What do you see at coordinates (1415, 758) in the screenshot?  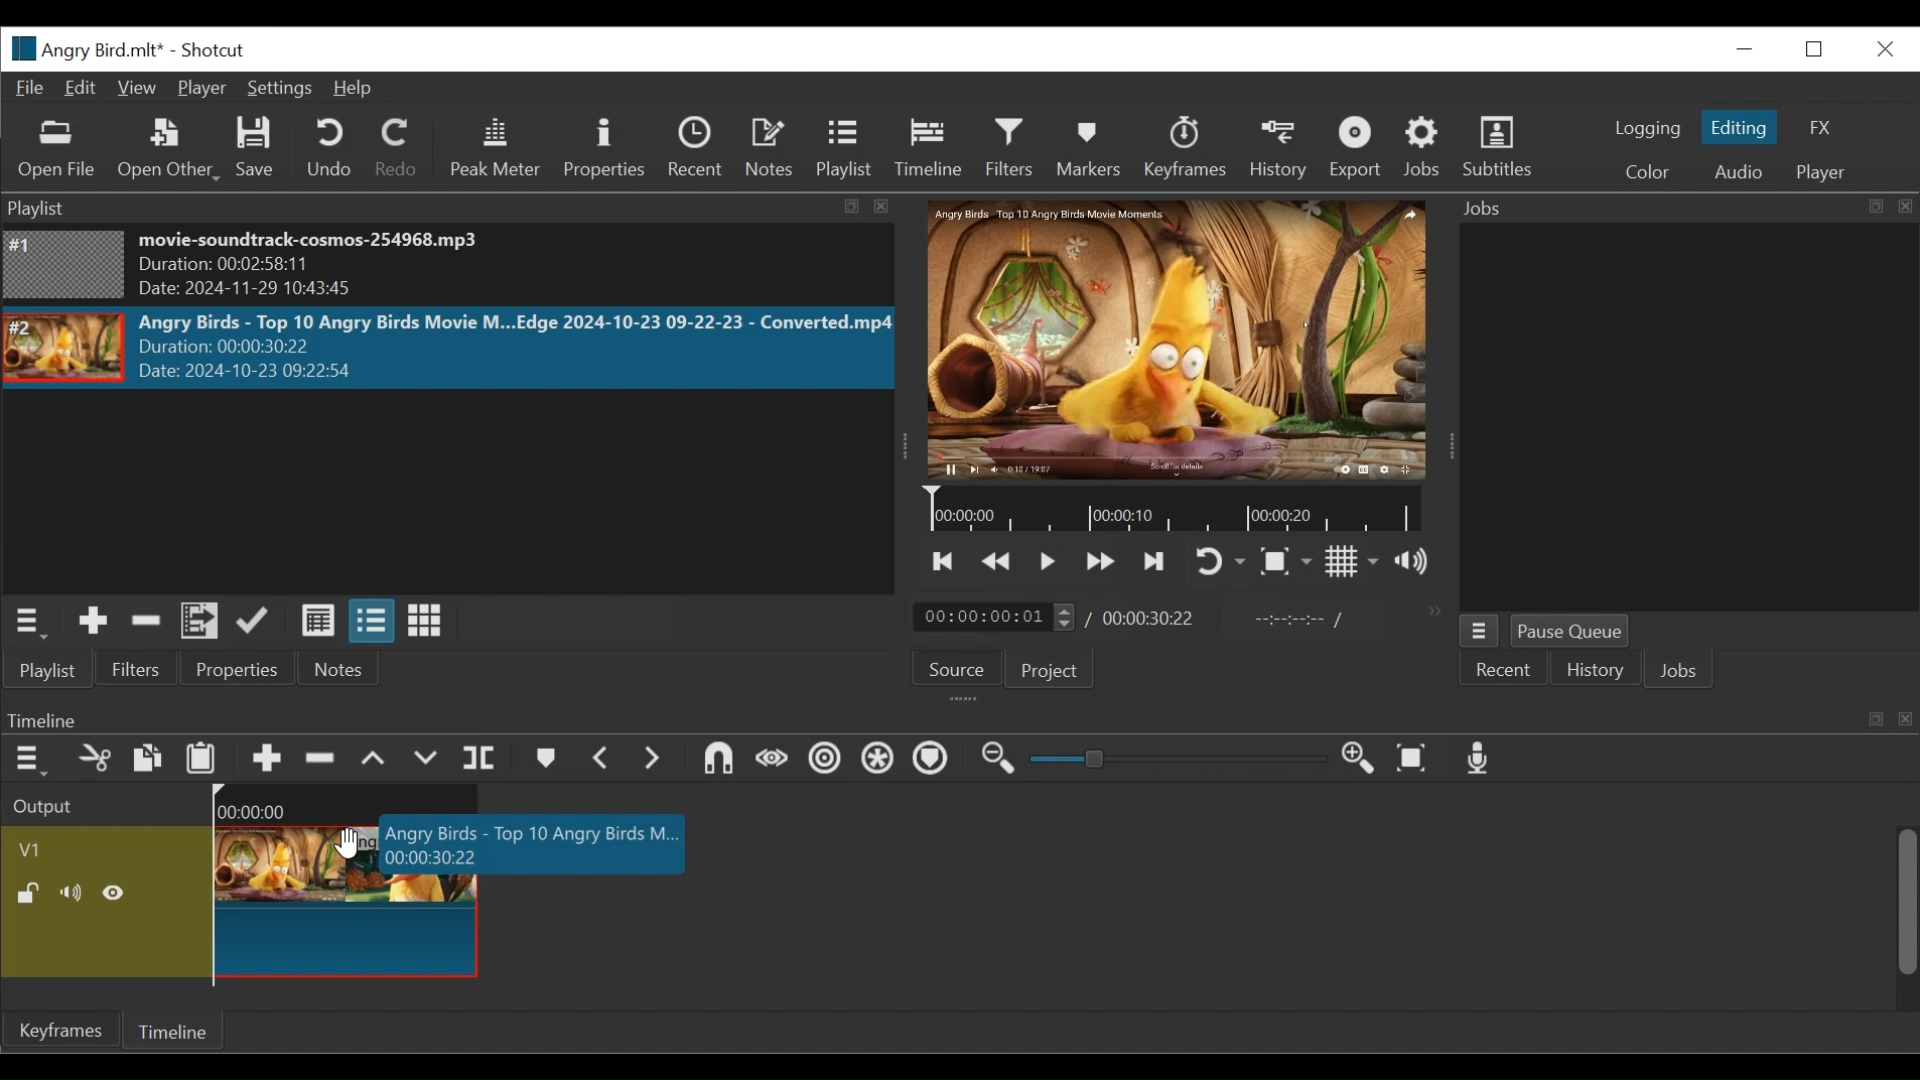 I see `Zoom timeline to fit` at bounding box center [1415, 758].